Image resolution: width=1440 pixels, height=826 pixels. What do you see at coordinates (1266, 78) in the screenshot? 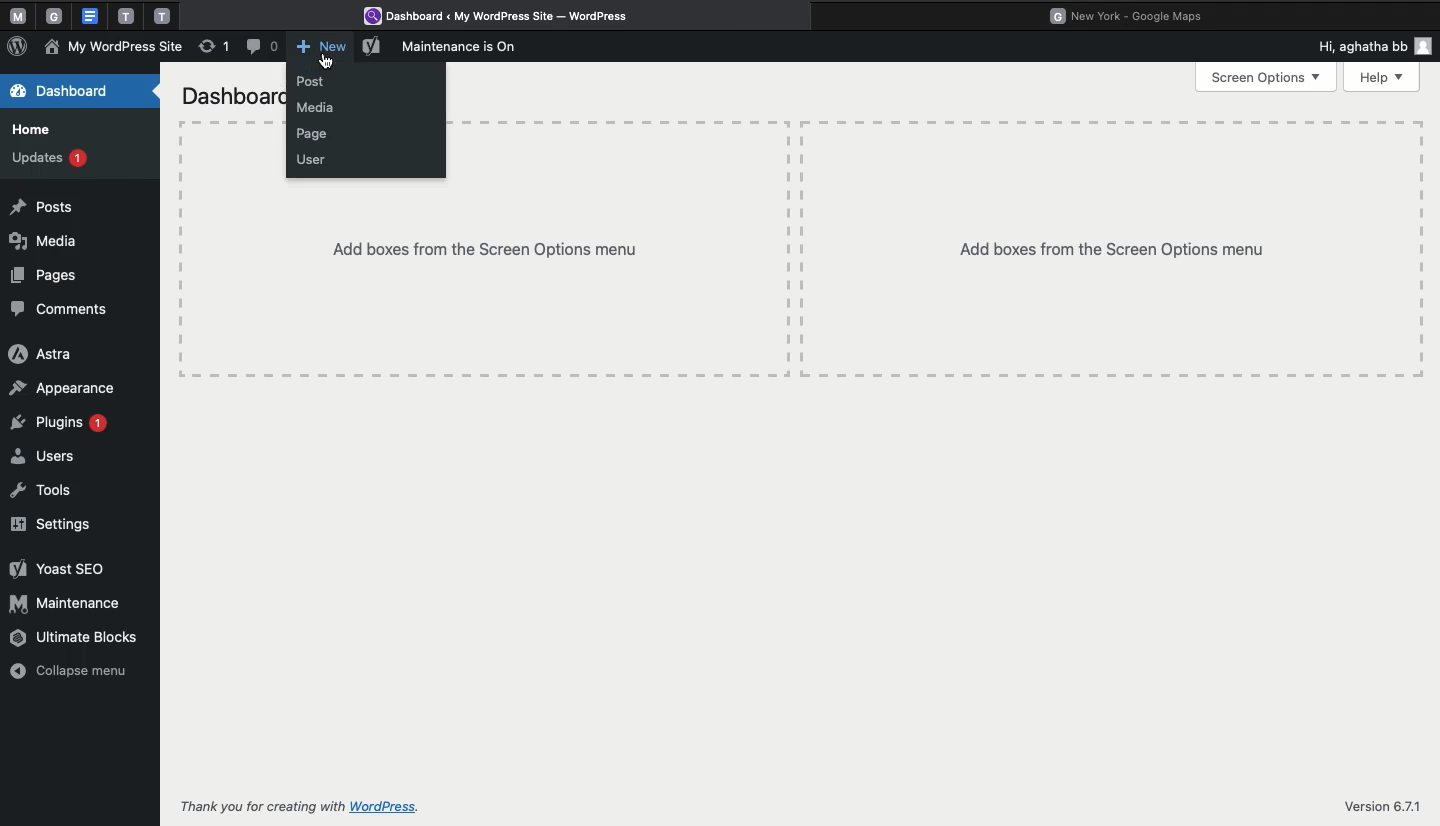
I see `Screen options` at bounding box center [1266, 78].